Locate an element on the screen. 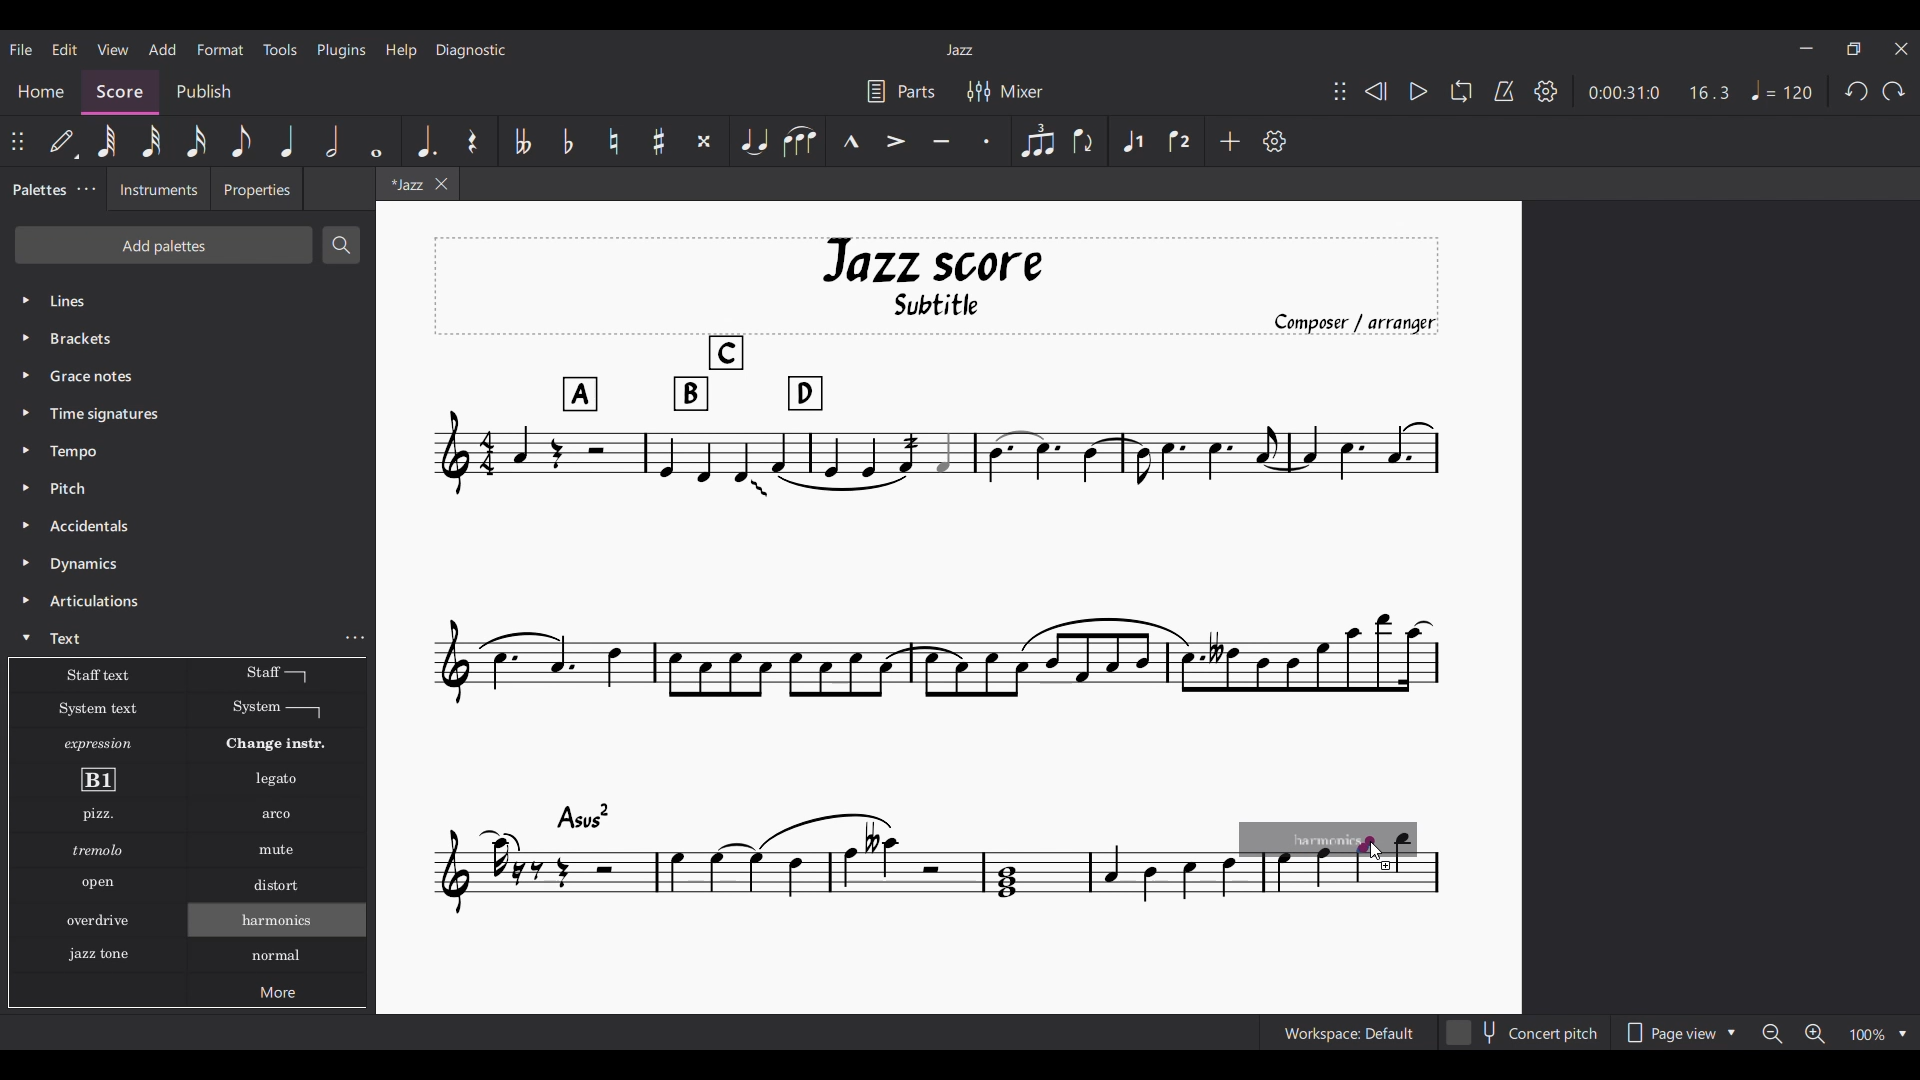  Help menu is located at coordinates (401, 51).